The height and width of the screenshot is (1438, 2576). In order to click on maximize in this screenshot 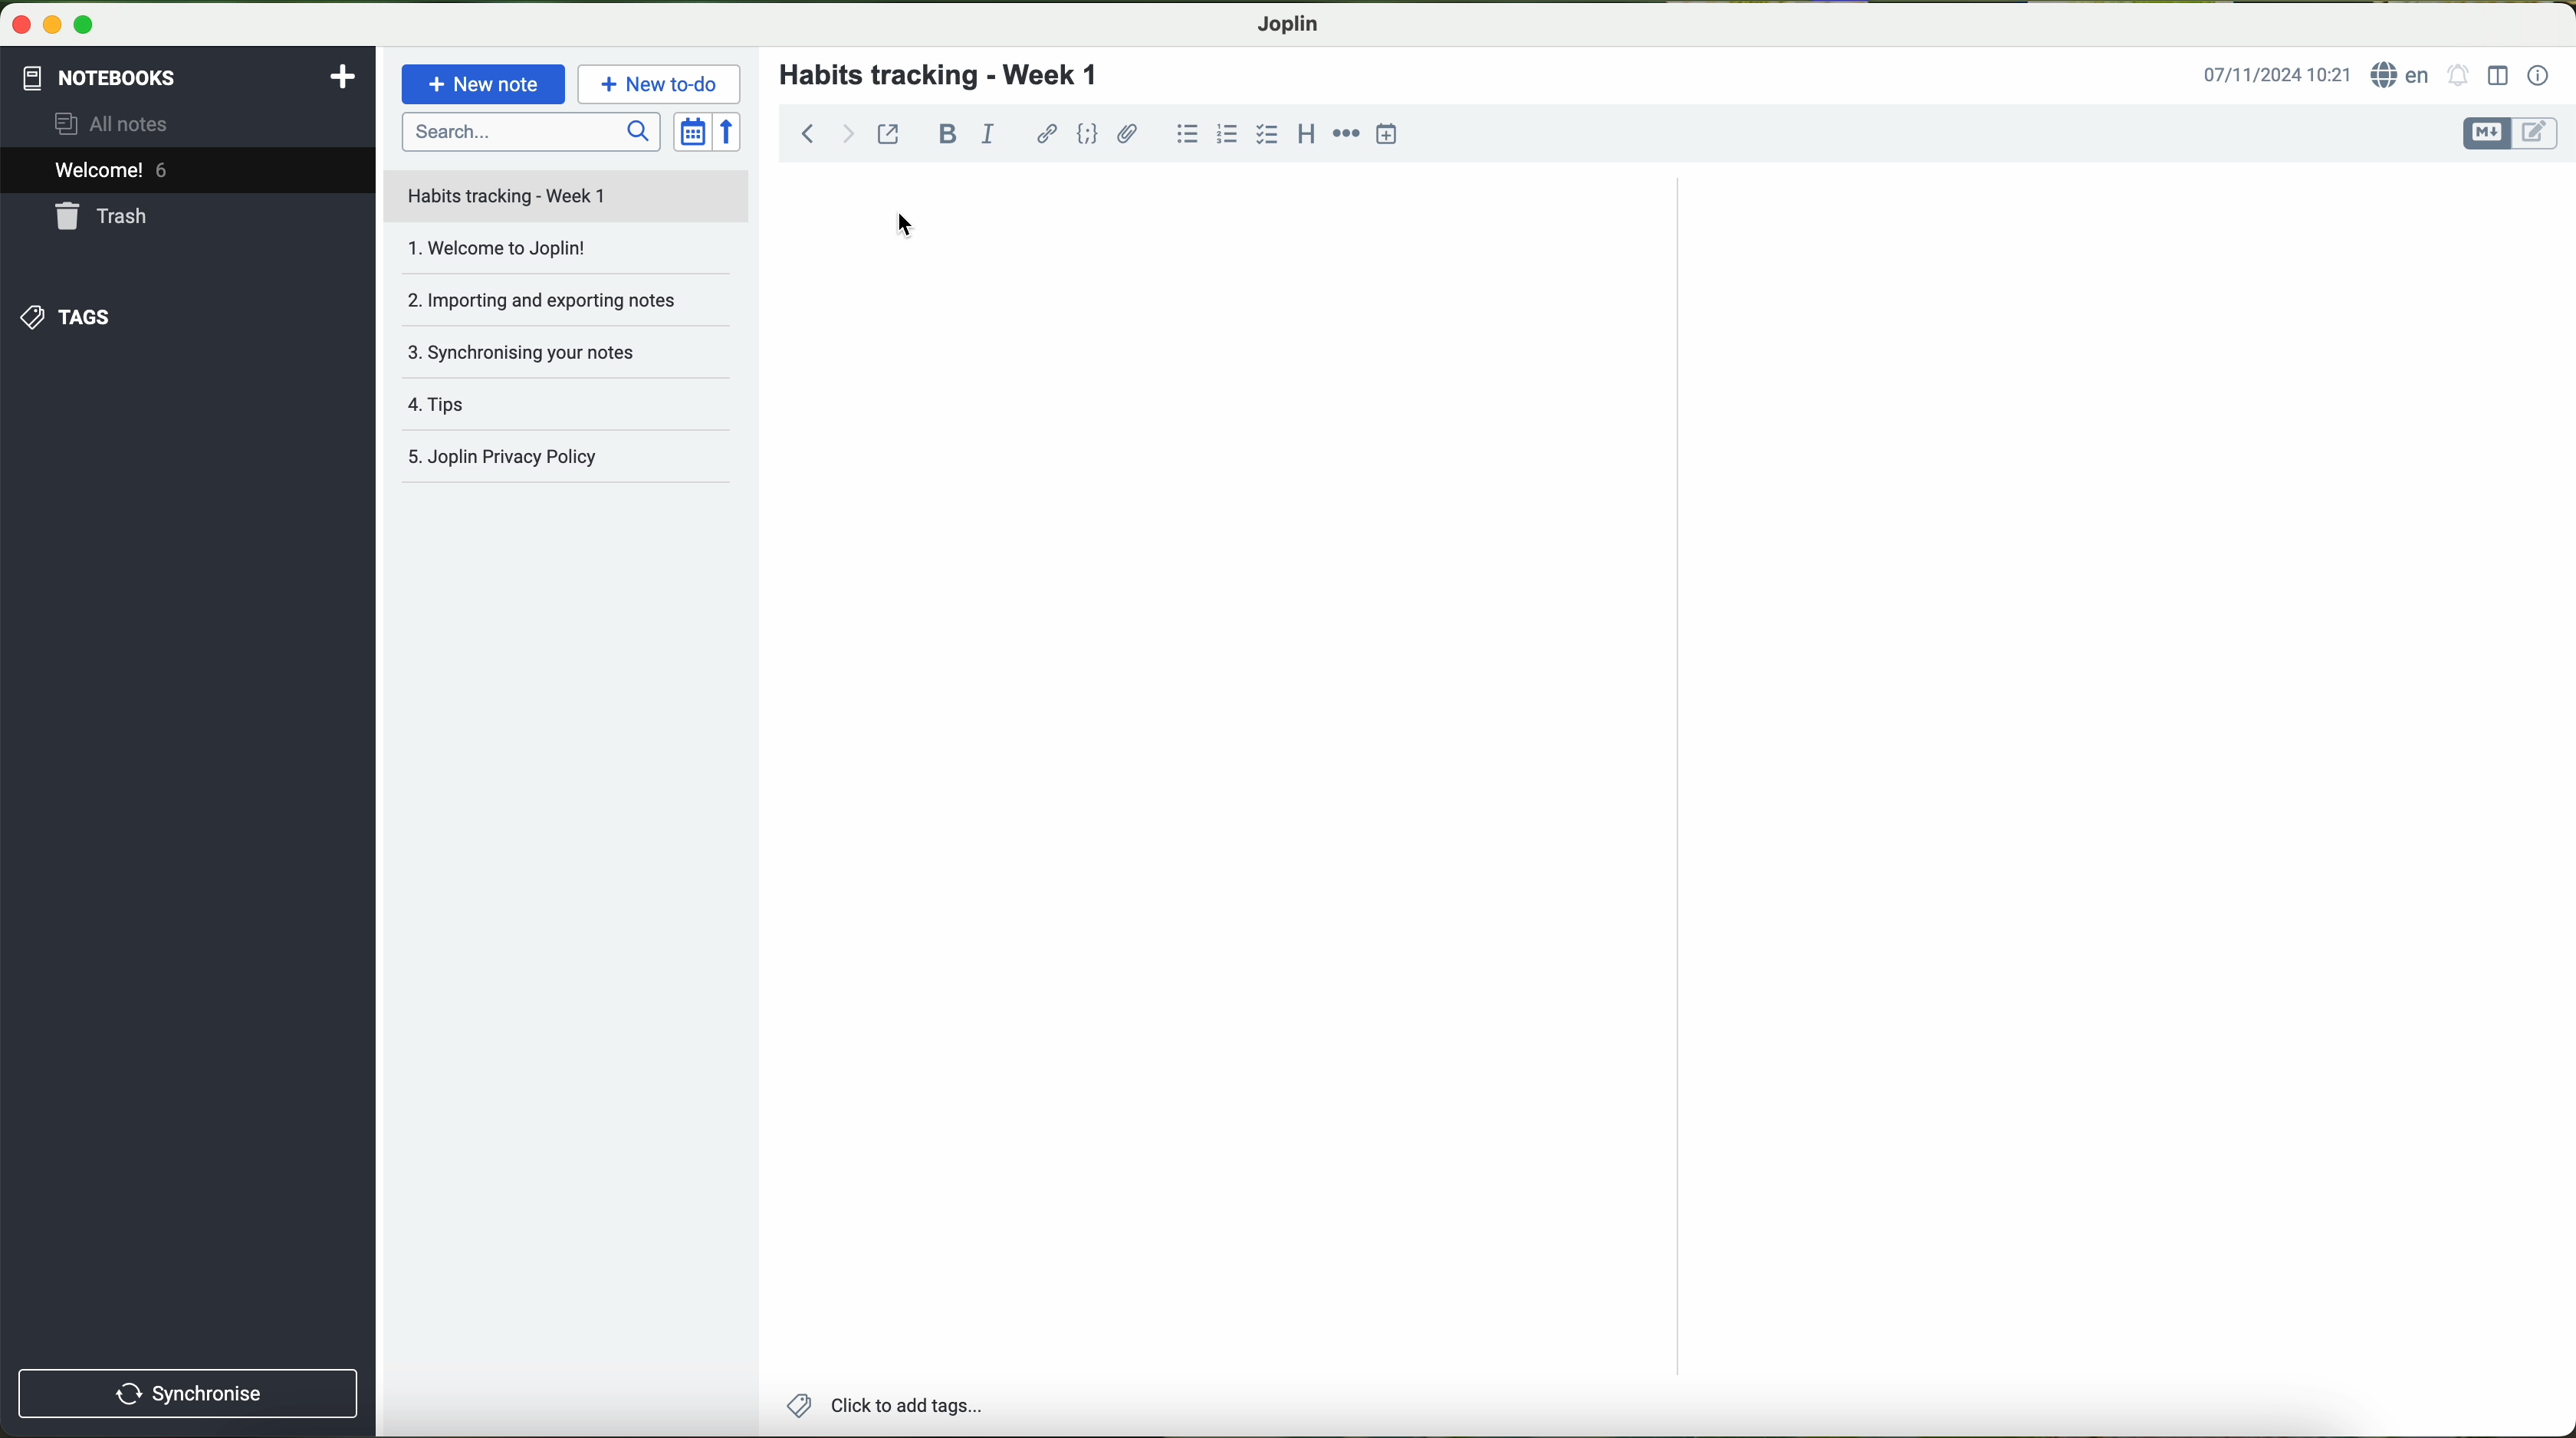, I will do `click(85, 24)`.